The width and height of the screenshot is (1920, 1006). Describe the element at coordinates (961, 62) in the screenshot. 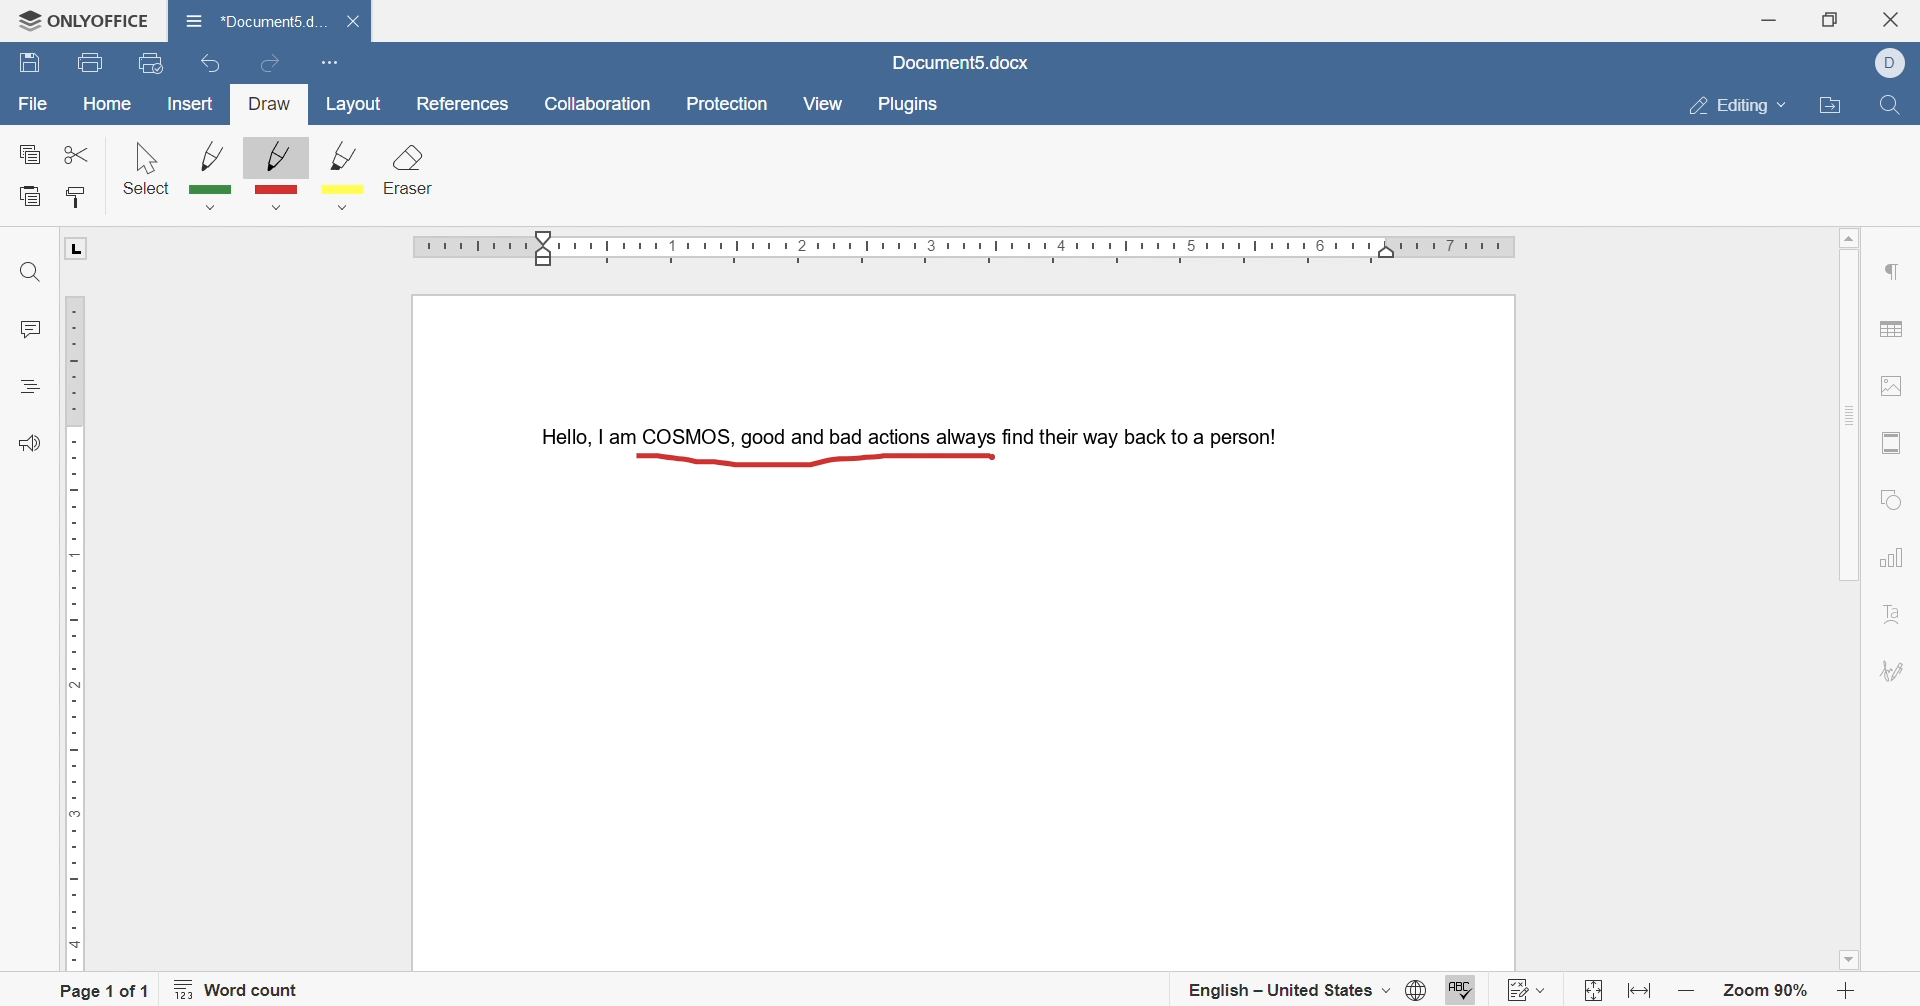

I see `document5.docx` at that location.